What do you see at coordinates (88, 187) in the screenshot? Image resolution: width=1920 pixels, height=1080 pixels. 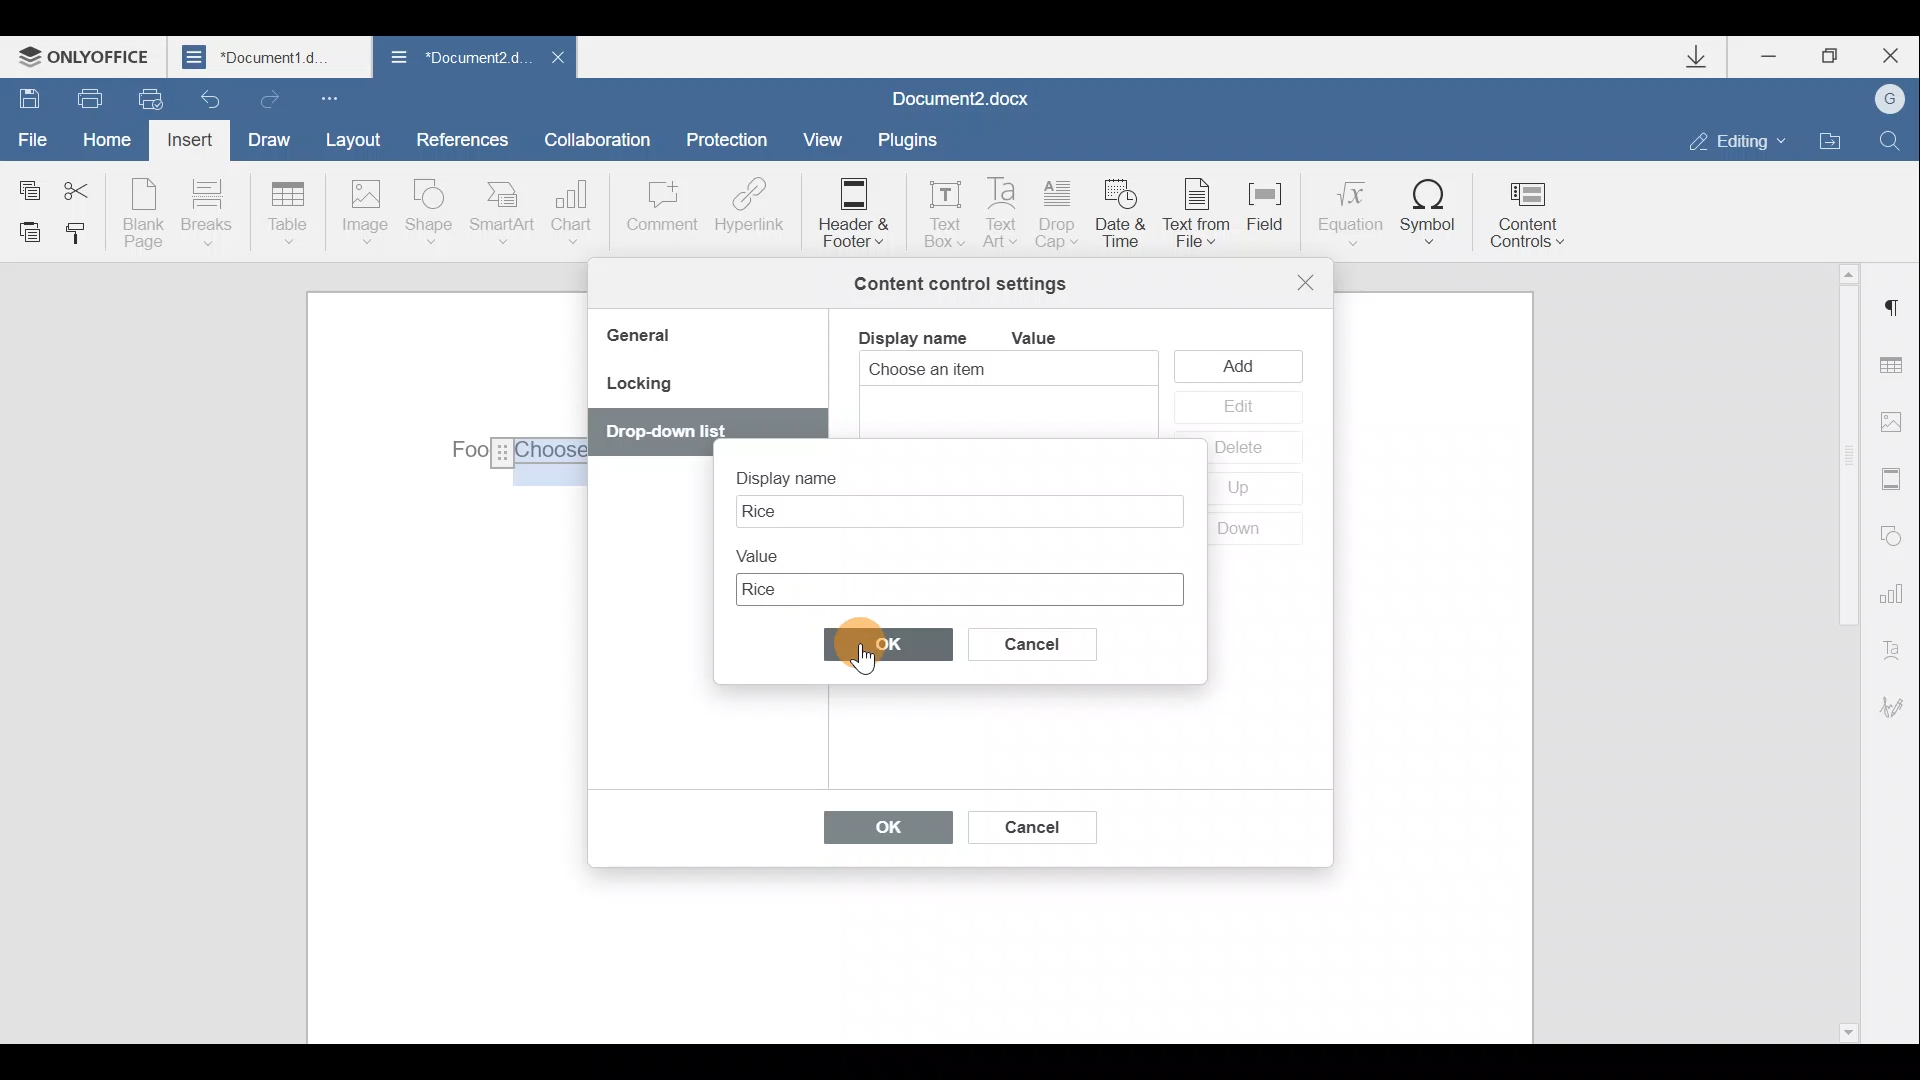 I see `Cut` at bounding box center [88, 187].